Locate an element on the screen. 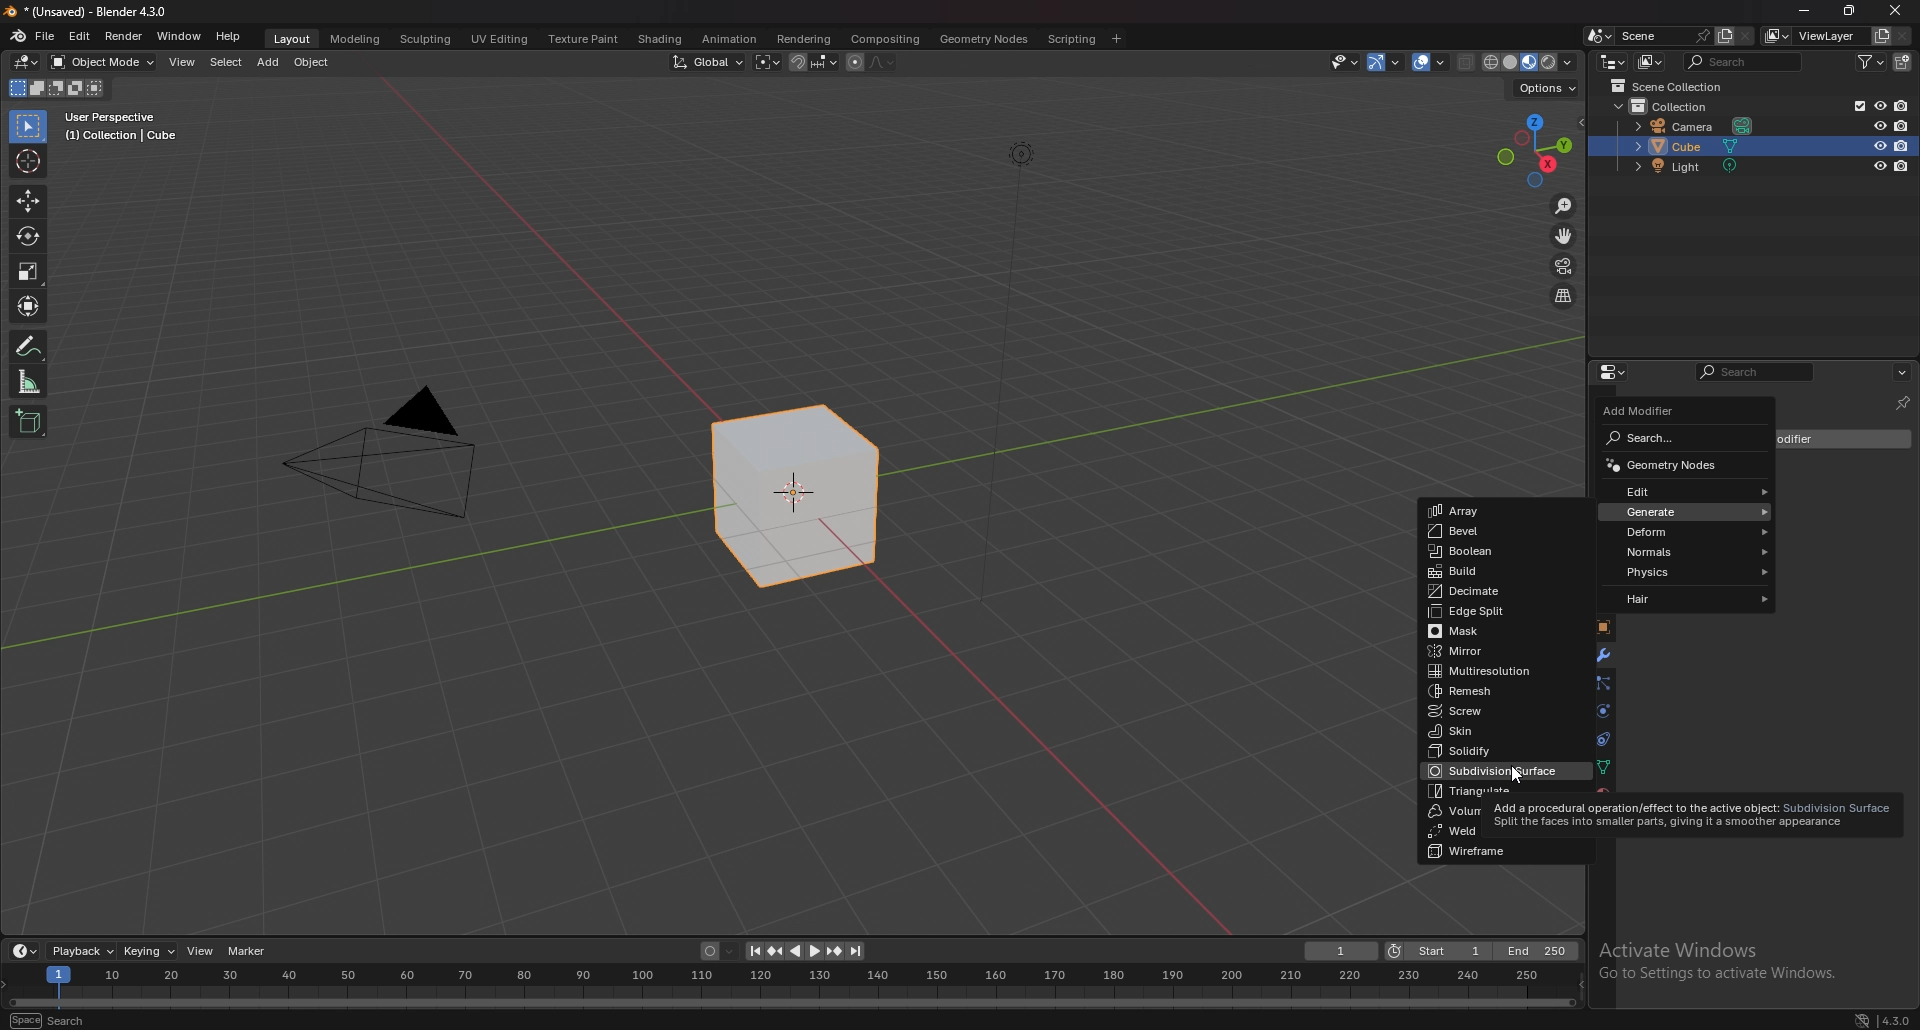 This screenshot has width=1920, height=1030. physics is located at coordinates (1684, 572).